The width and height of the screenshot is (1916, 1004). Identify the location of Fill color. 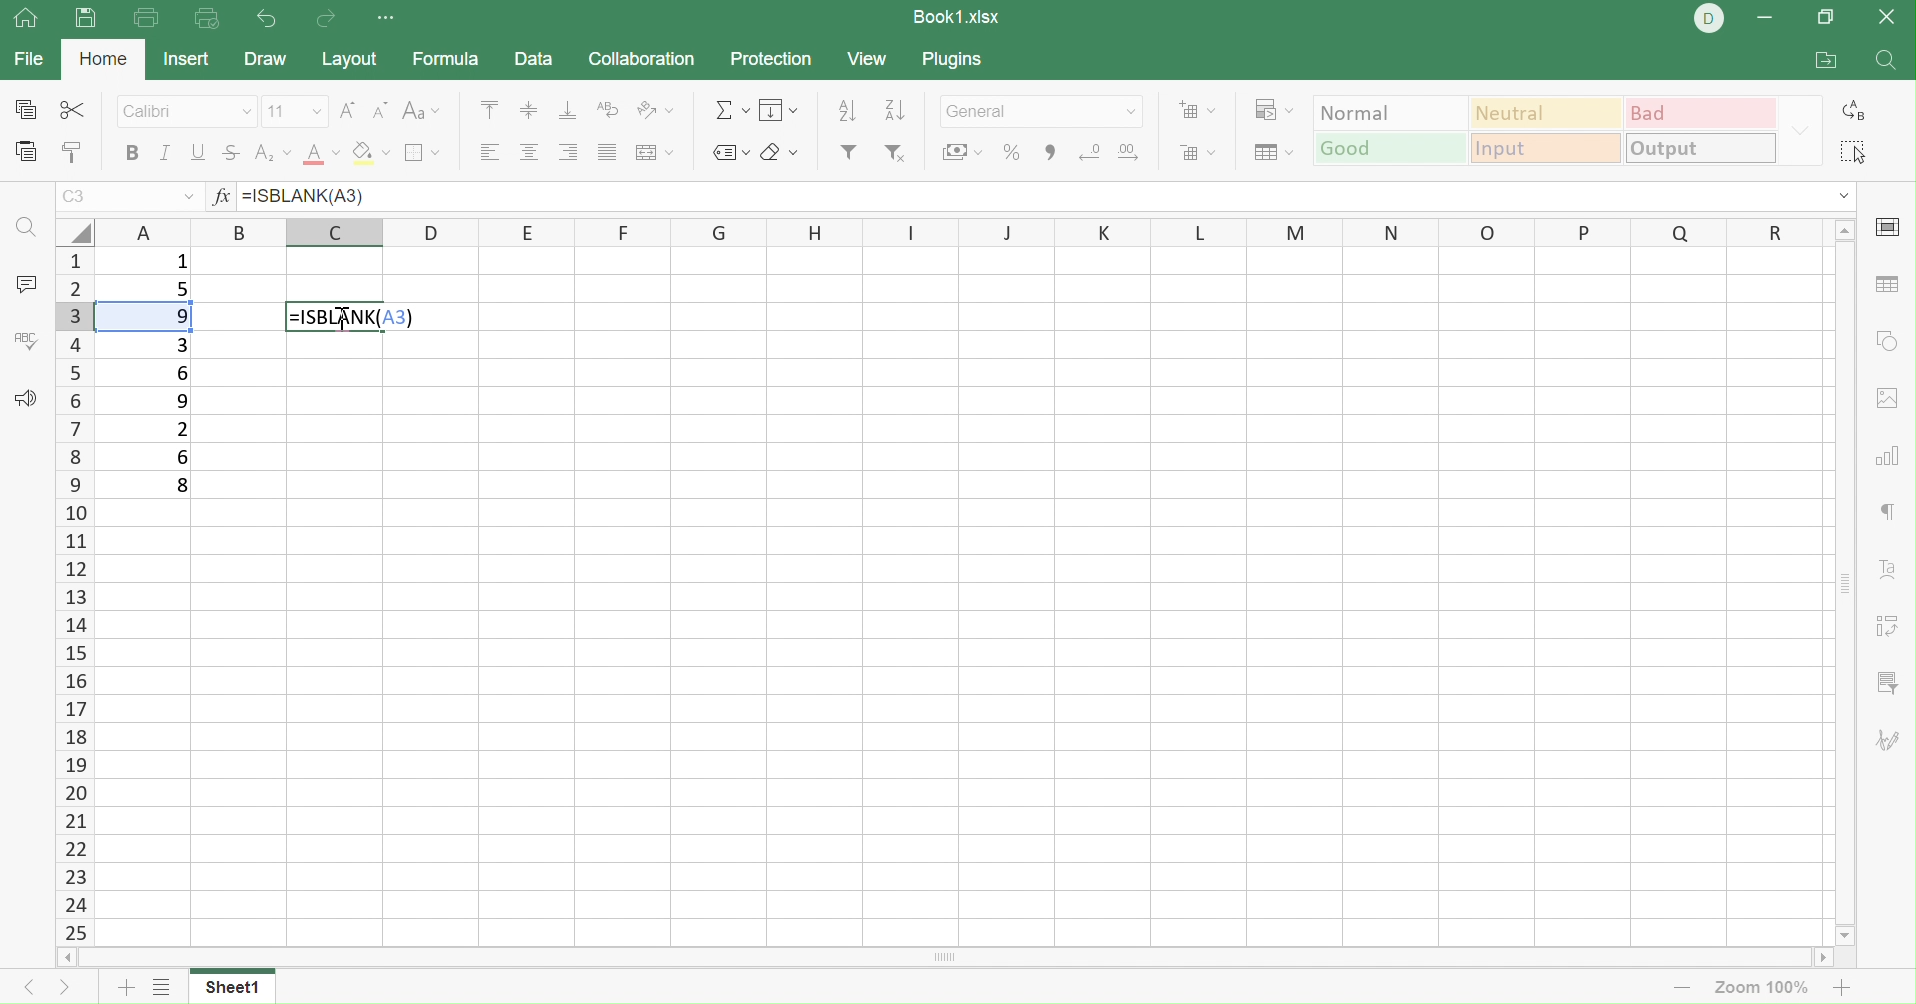
(369, 151).